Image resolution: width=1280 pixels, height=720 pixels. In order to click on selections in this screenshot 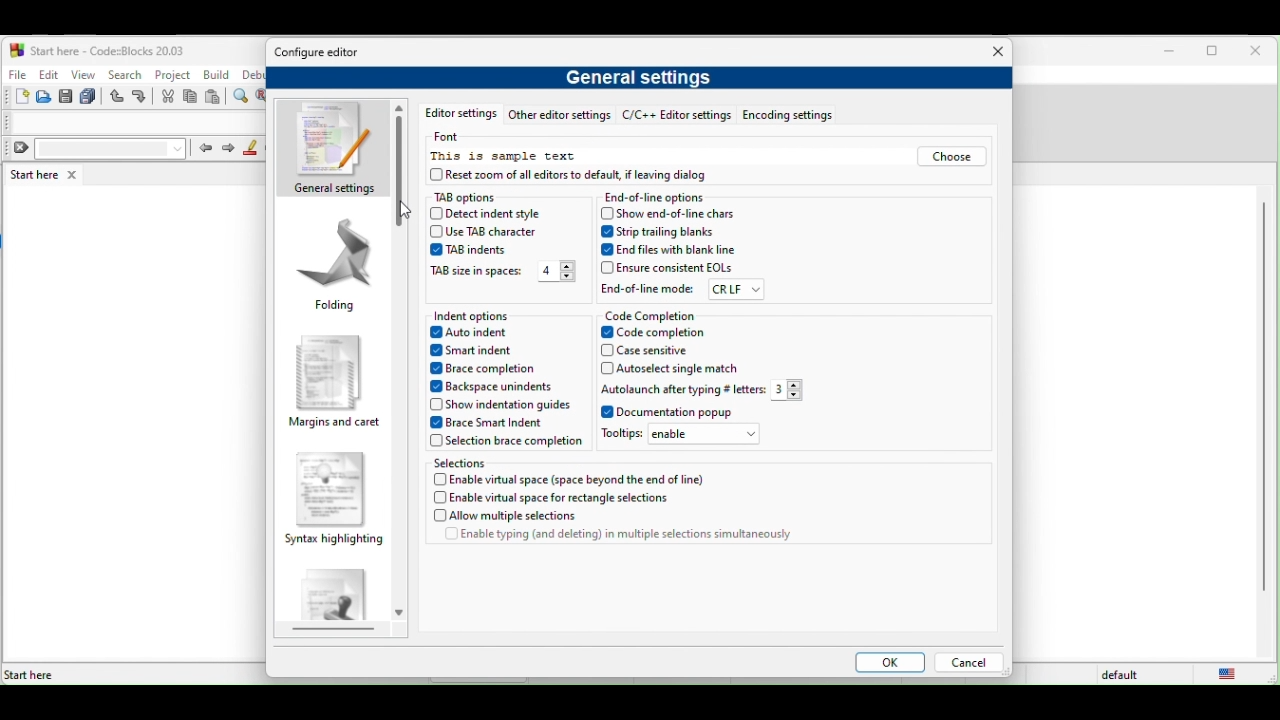, I will do `click(496, 462)`.